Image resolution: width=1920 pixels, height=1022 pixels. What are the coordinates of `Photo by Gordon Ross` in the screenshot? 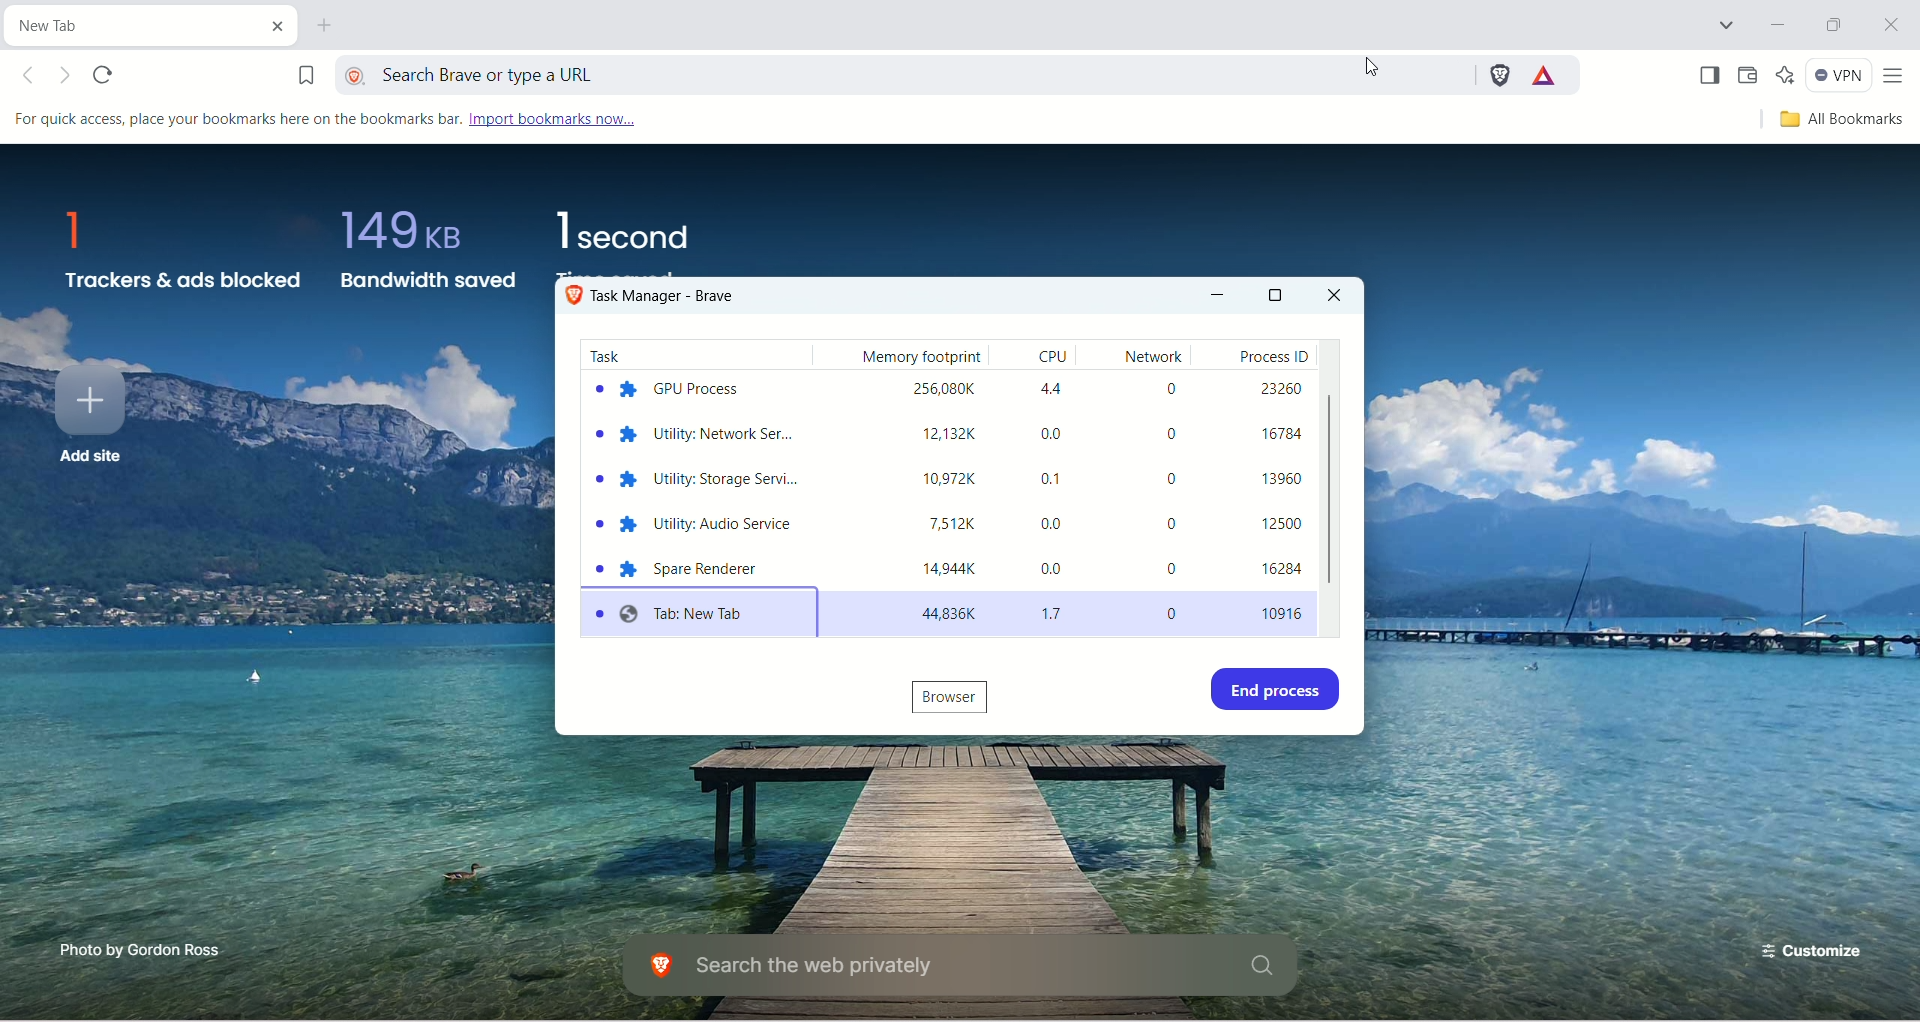 It's located at (145, 950).